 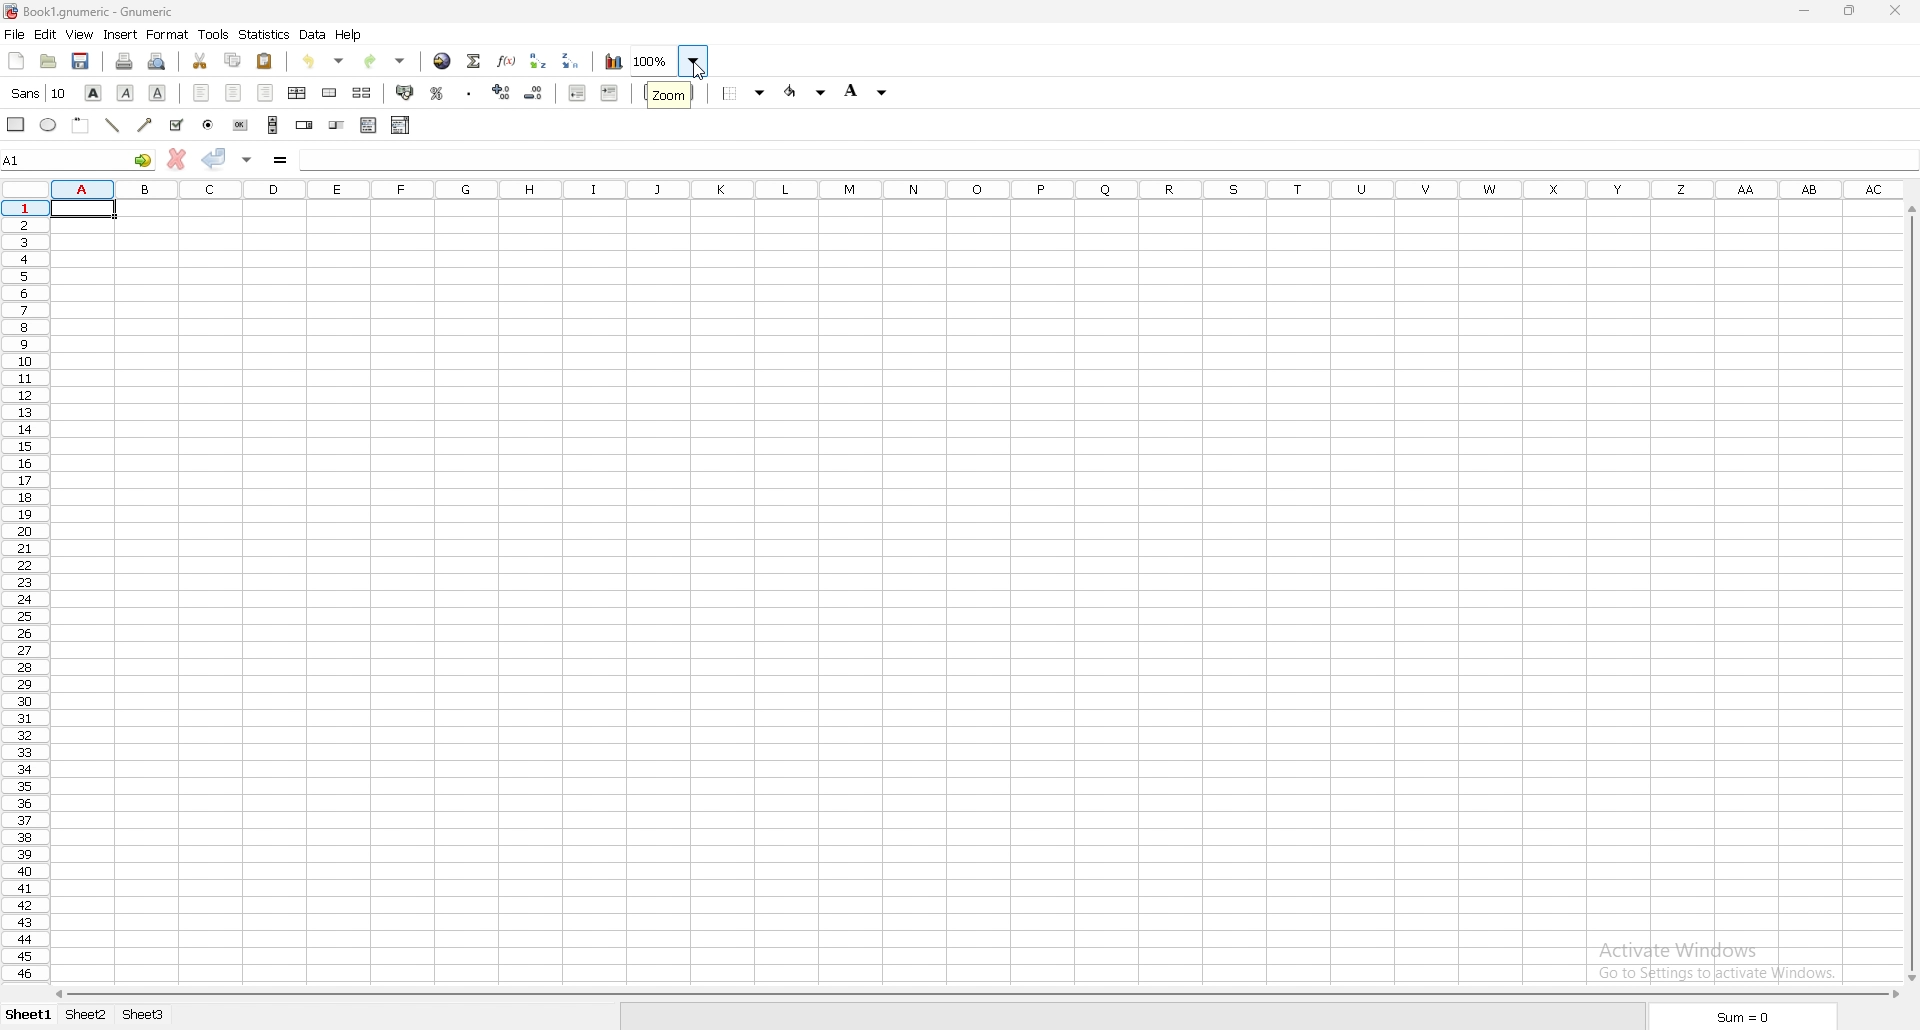 I want to click on increase decimals, so click(x=501, y=91).